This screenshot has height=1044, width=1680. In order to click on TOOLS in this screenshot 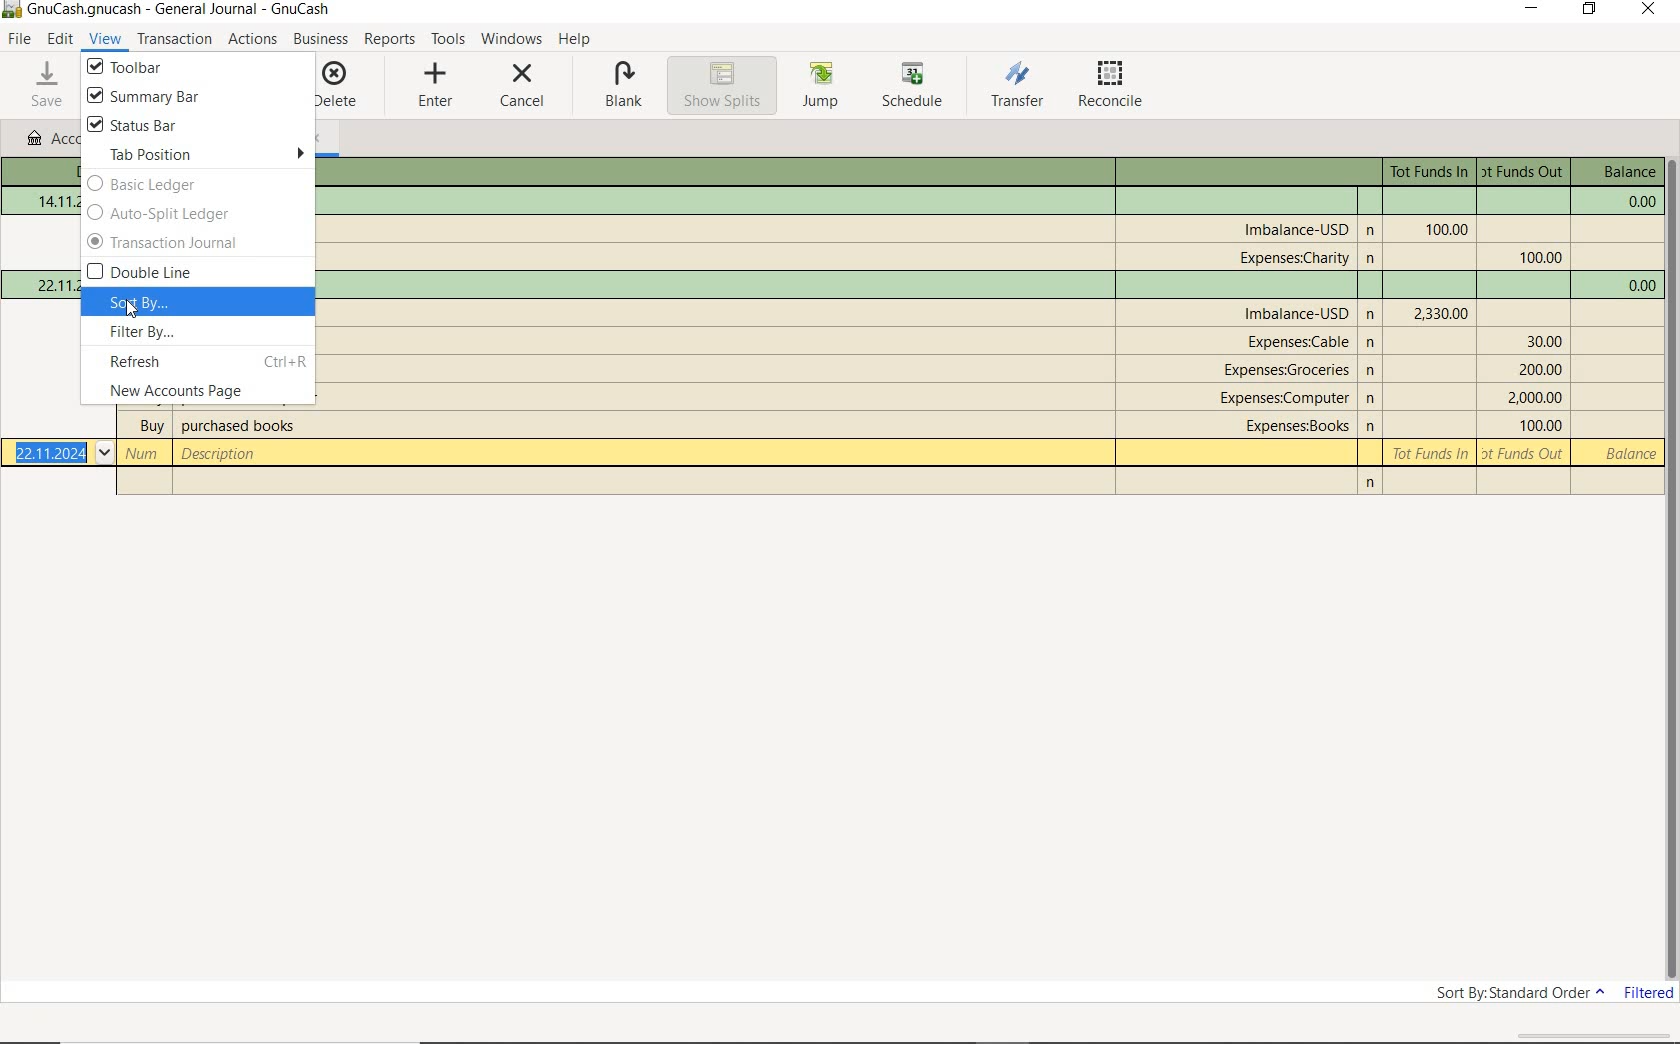, I will do `click(448, 40)`.